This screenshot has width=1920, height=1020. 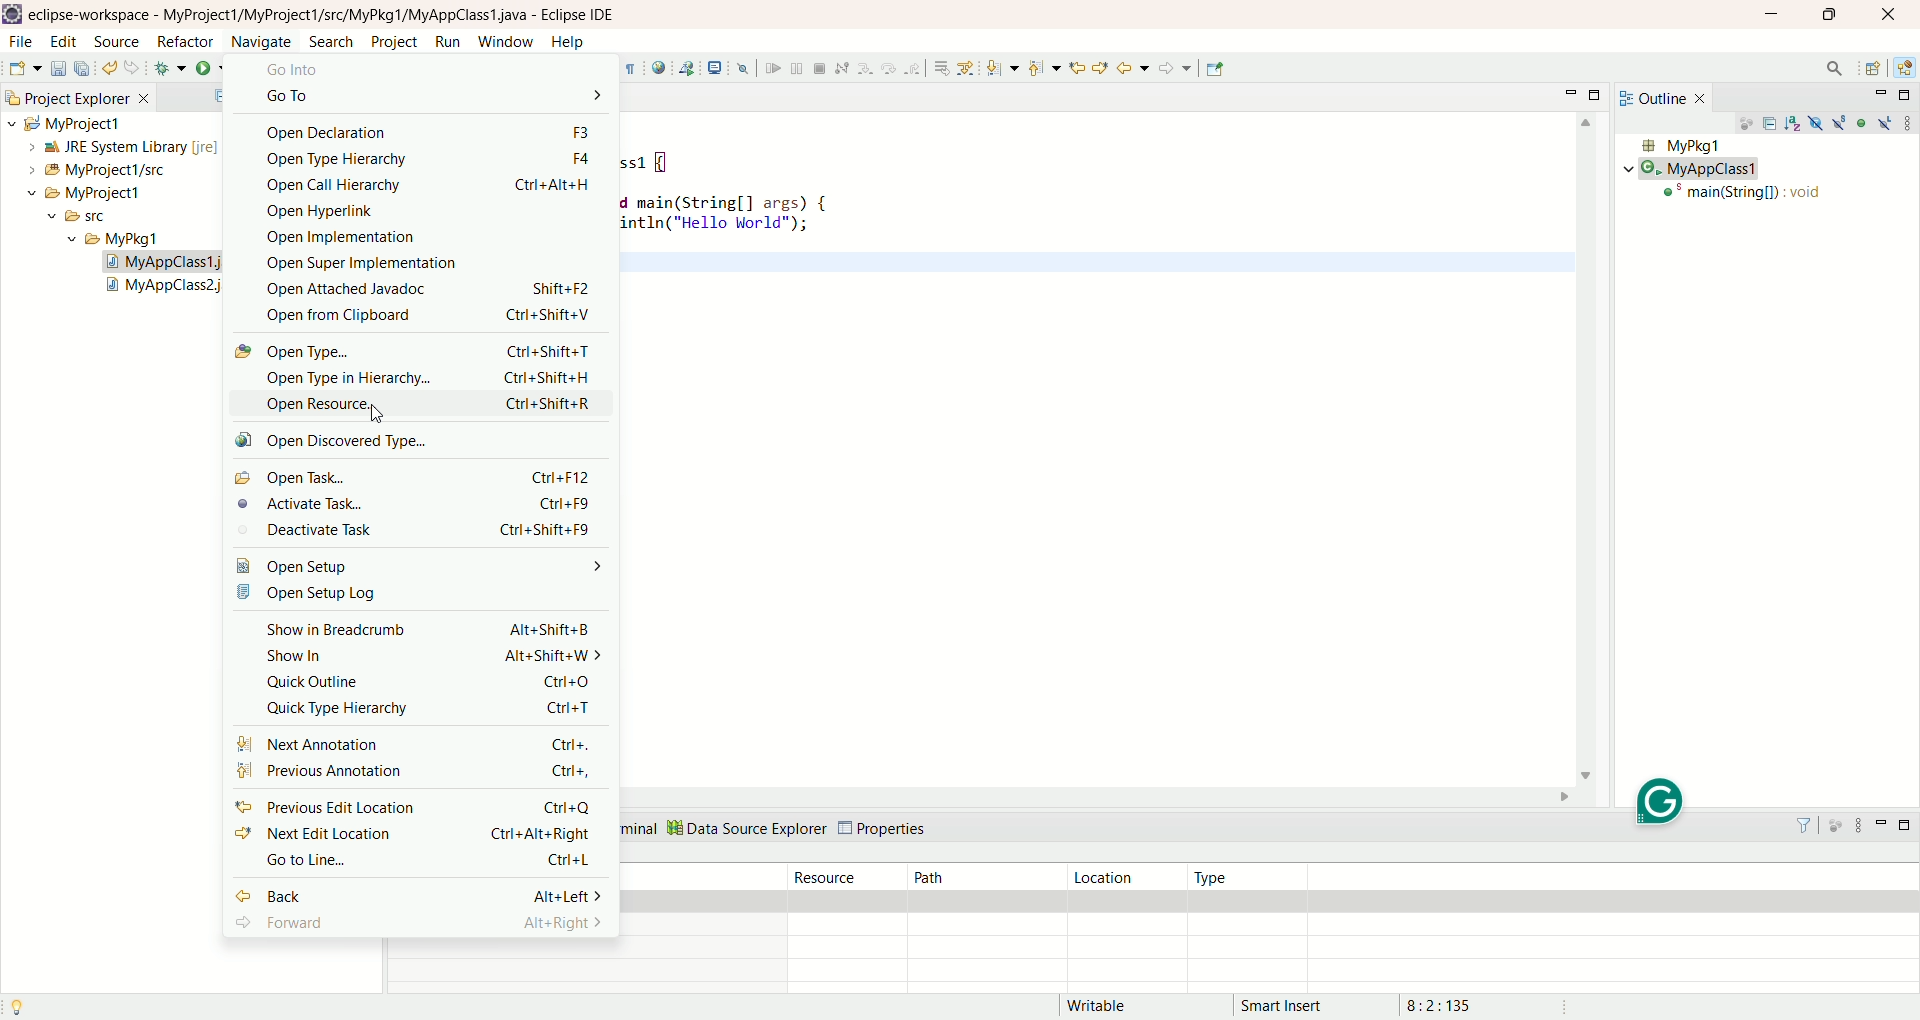 I want to click on back, so click(x=420, y=899).